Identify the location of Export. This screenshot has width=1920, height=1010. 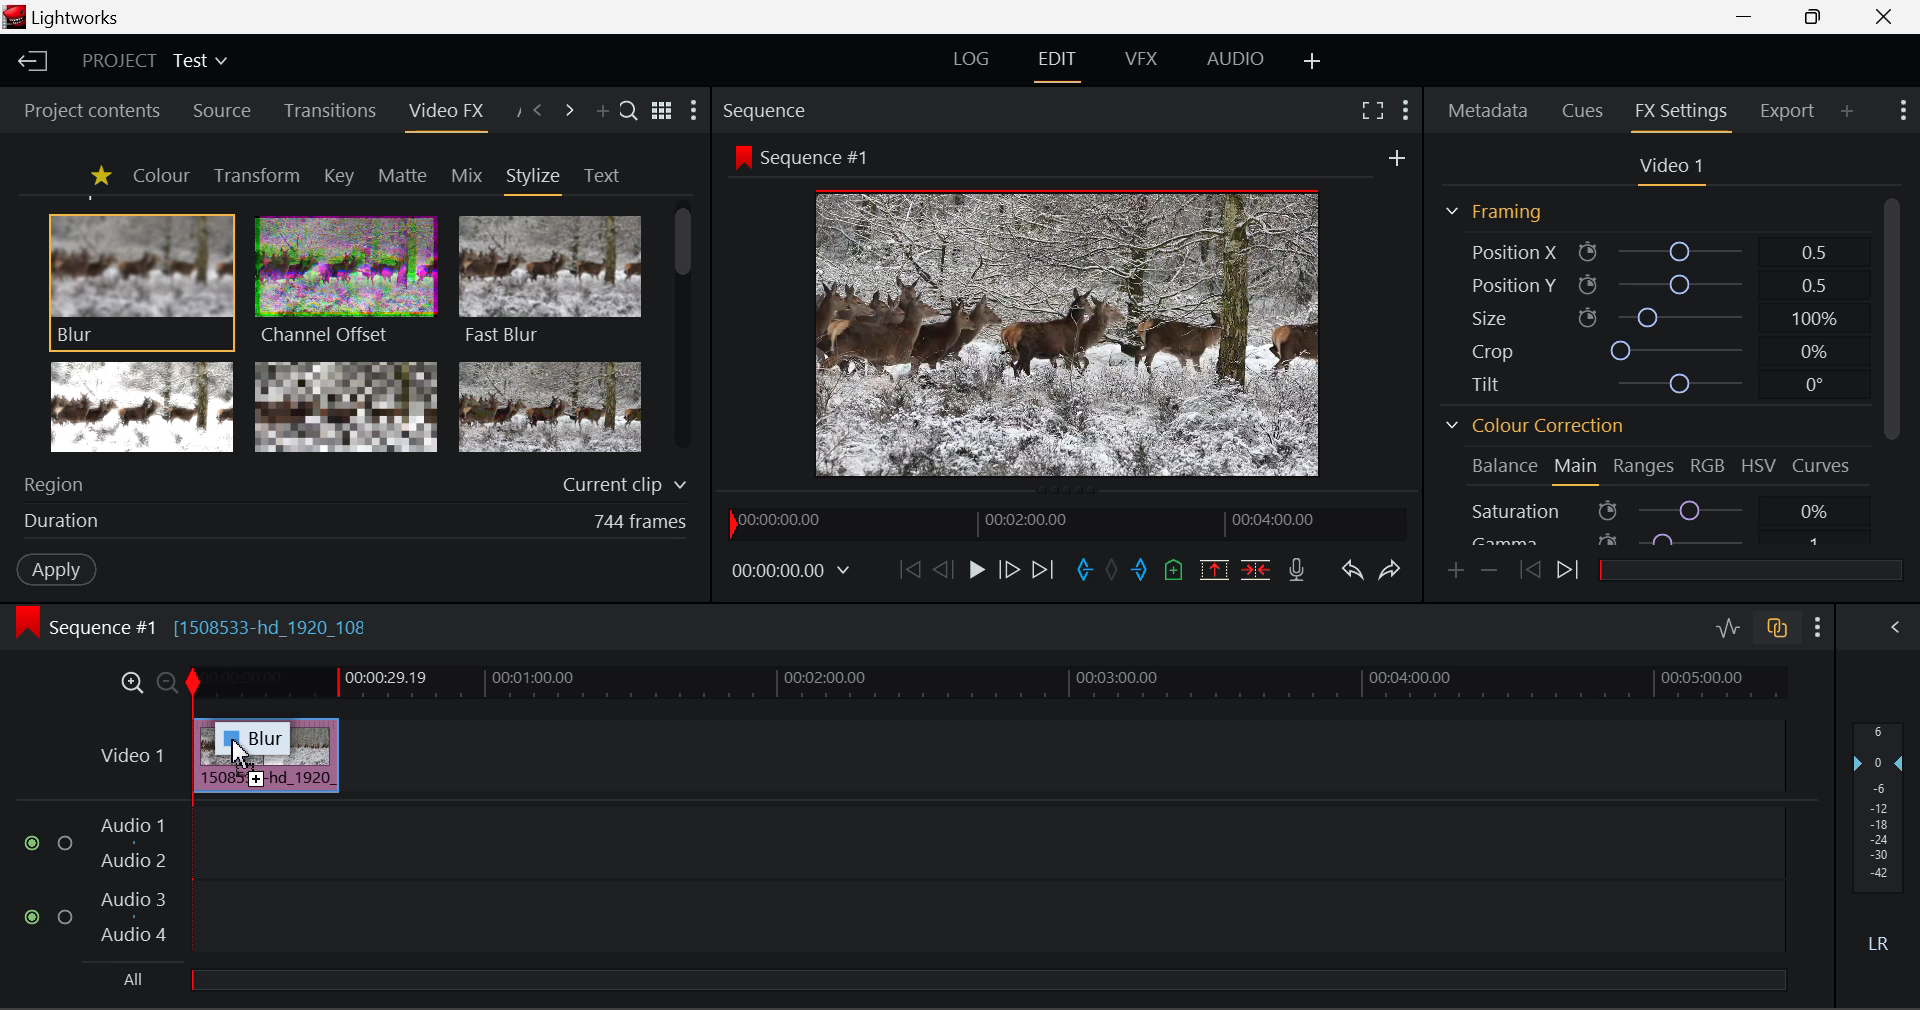
(1787, 107).